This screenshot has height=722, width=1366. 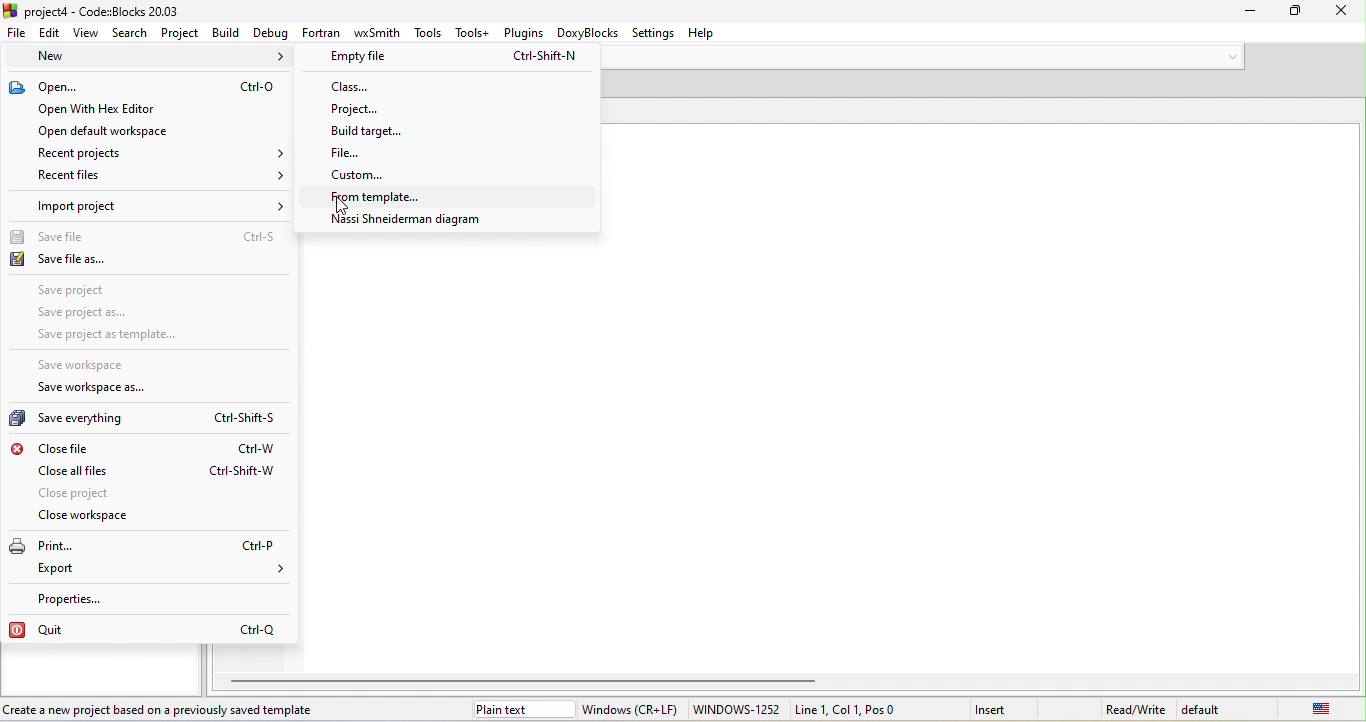 What do you see at coordinates (105, 386) in the screenshot?
I see `save workspace as` at bounding box center [105, 386].